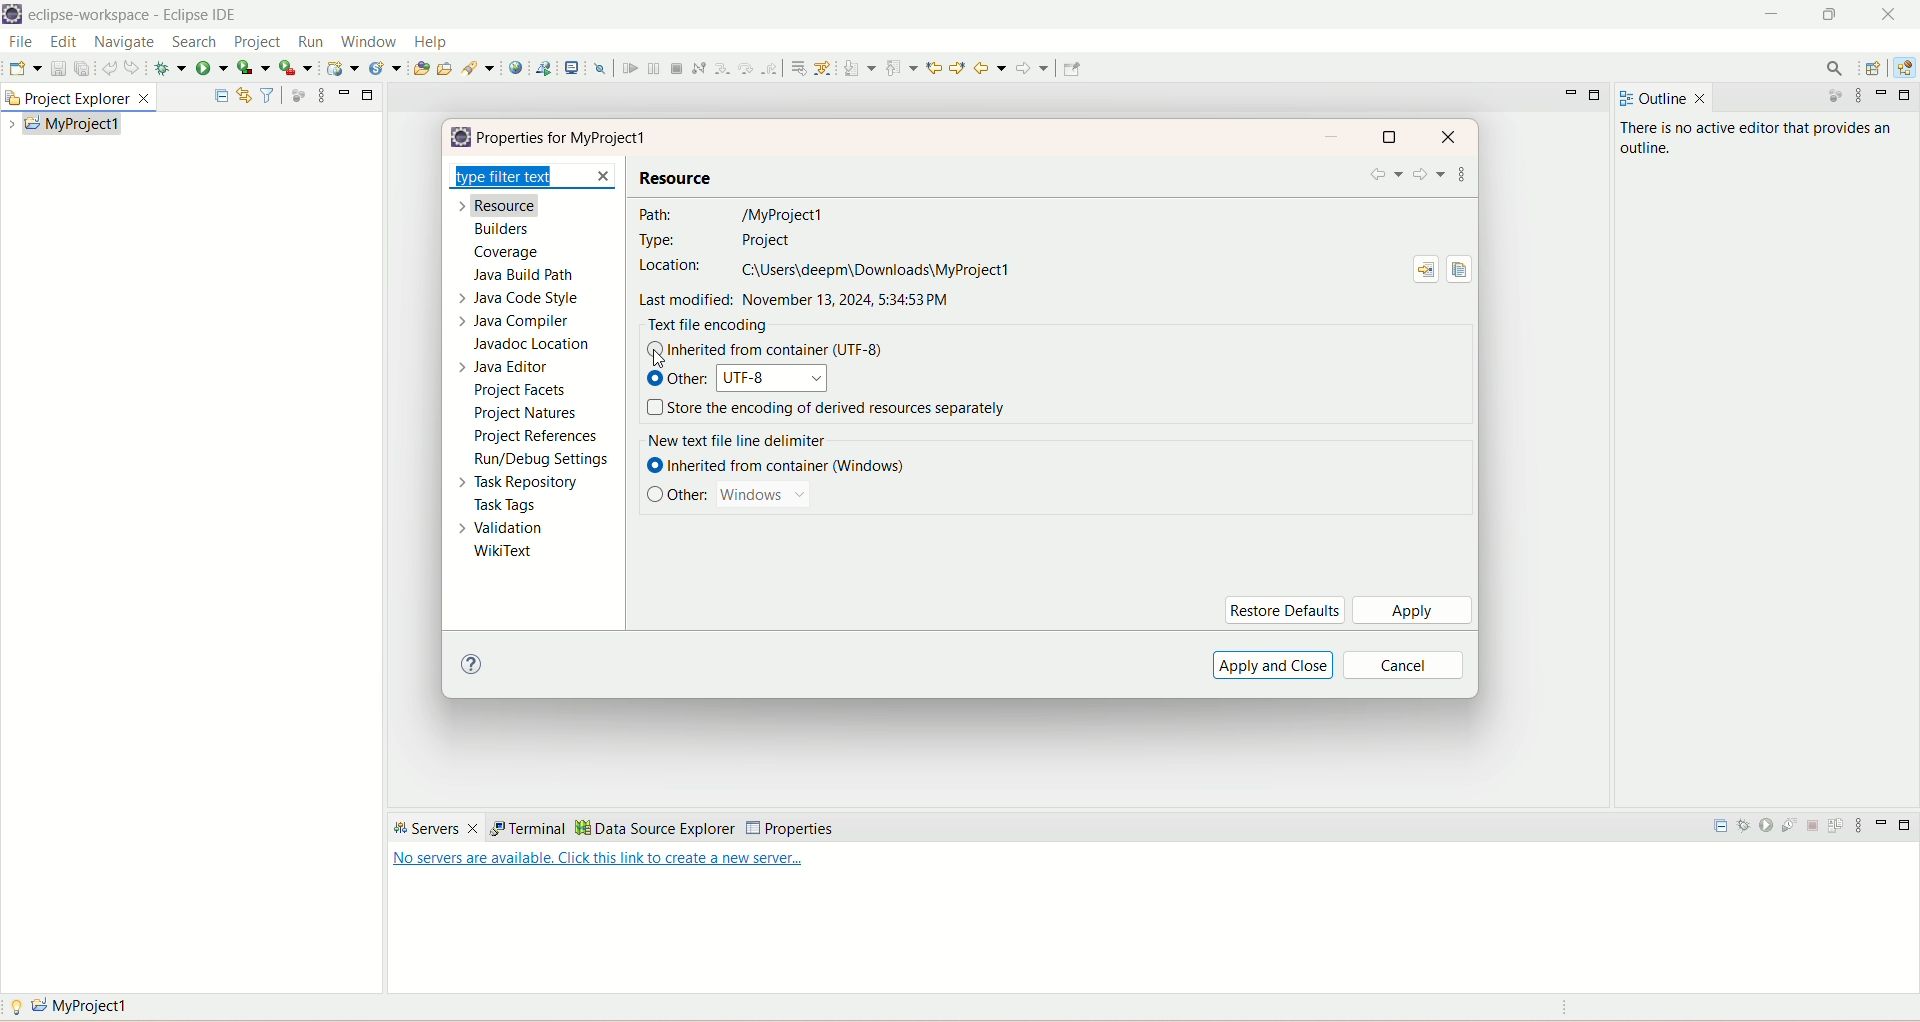 Image resolution: width=1920 pixels, height=1022 pixels. What do you see at coordinates (1906, 828) in the screenshot?
I see `maximize` at bounding box center [1906, 828].